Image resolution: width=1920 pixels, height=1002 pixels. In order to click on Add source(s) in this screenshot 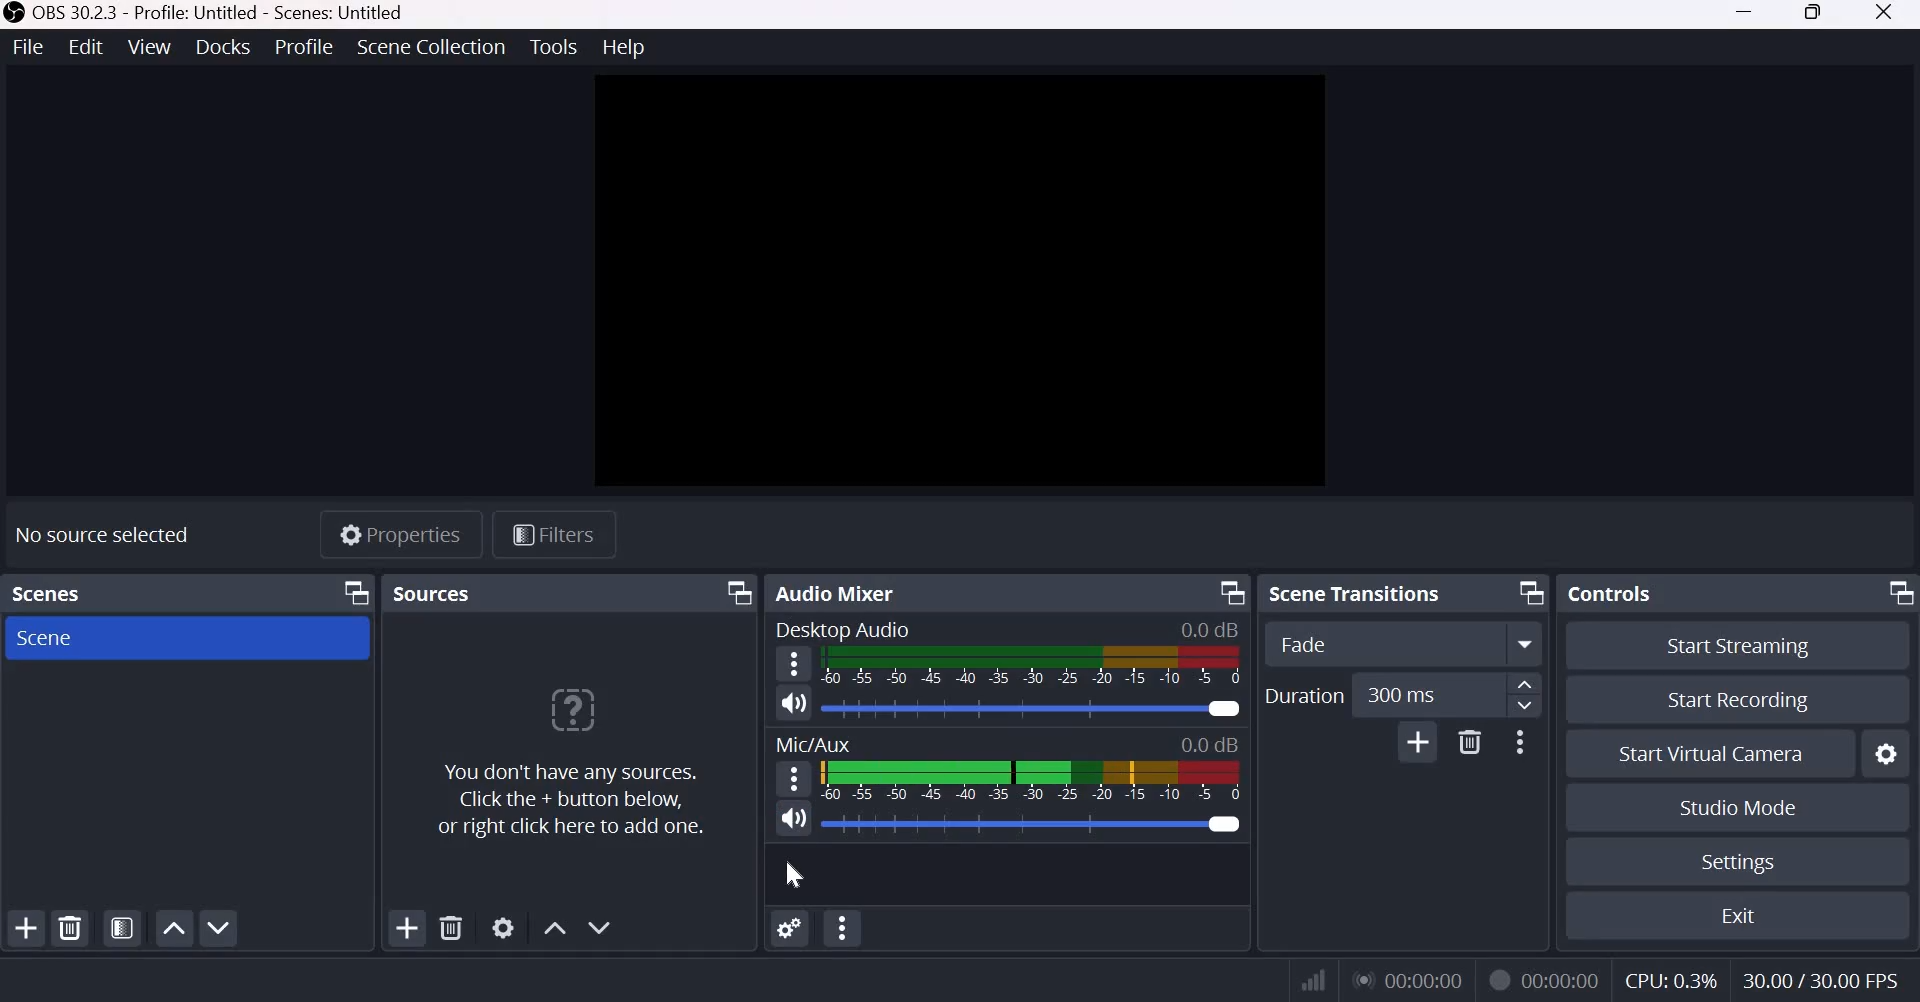, I will do `click(404, 928)`.